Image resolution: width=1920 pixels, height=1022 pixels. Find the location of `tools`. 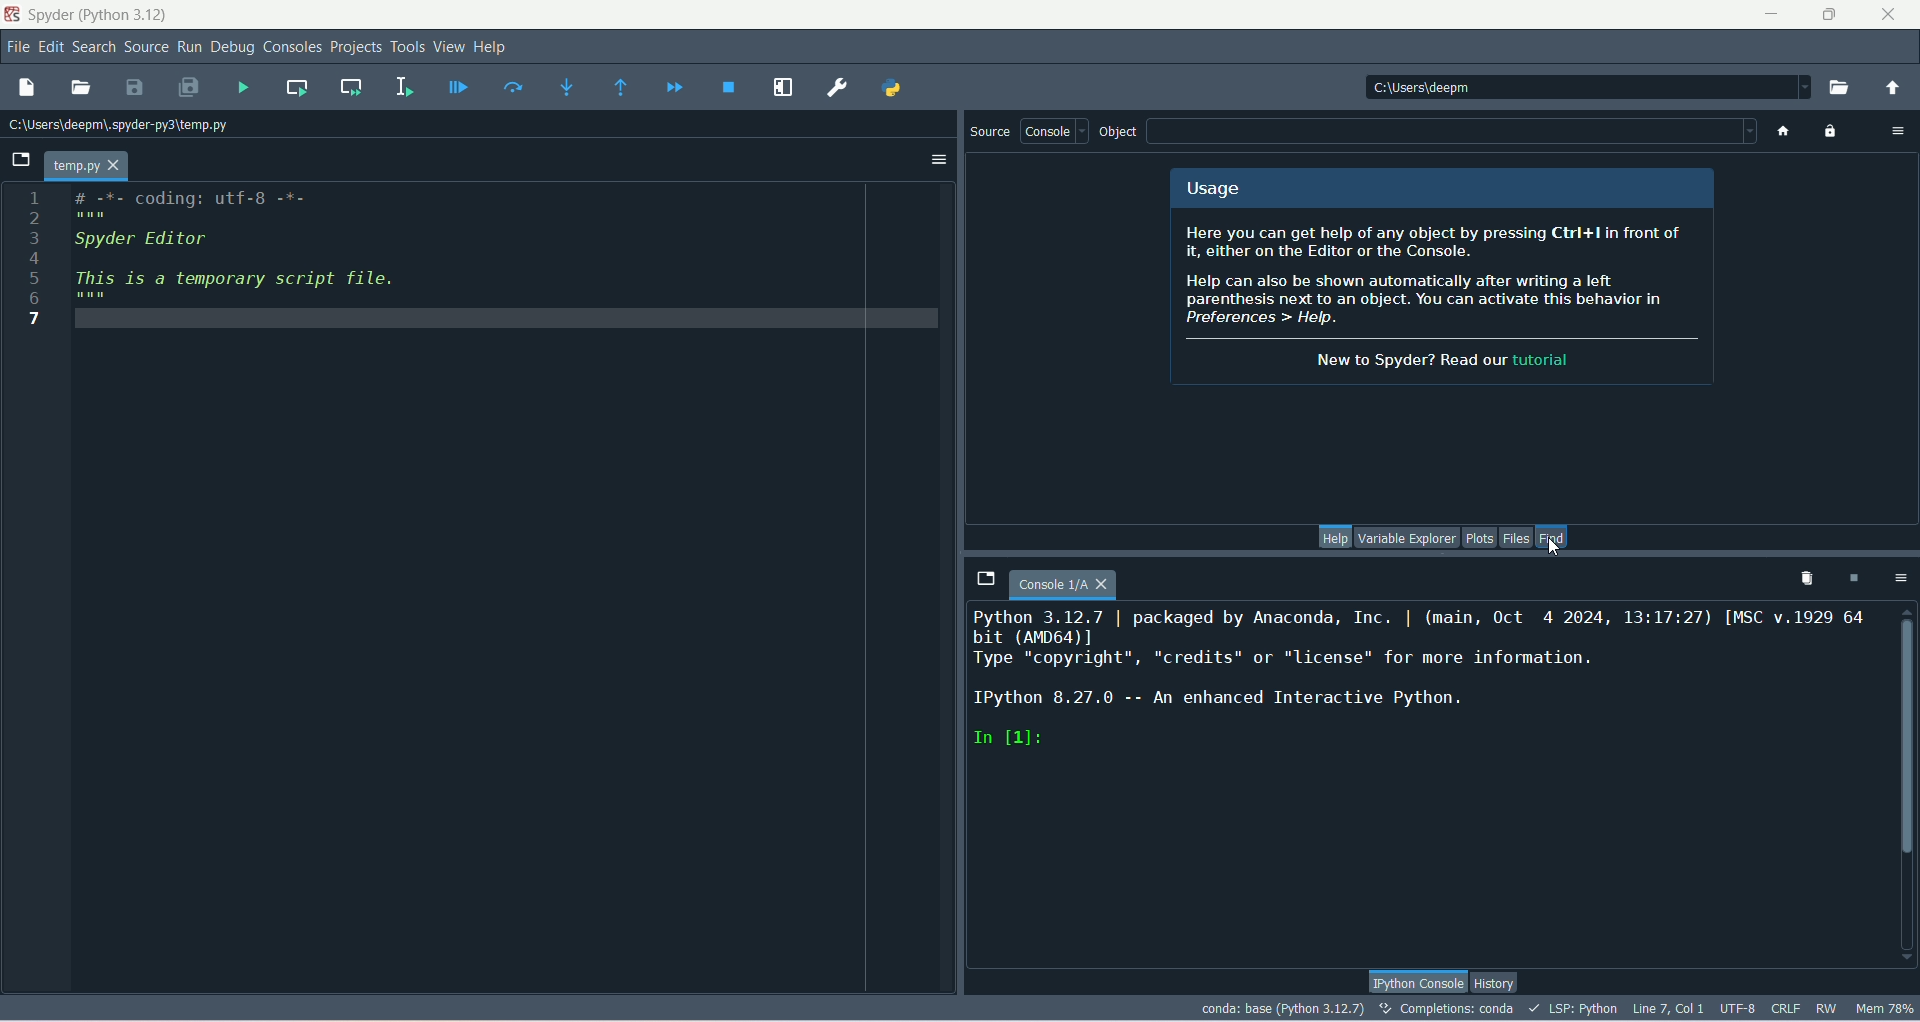

tools is located at coordinates (407, 48).